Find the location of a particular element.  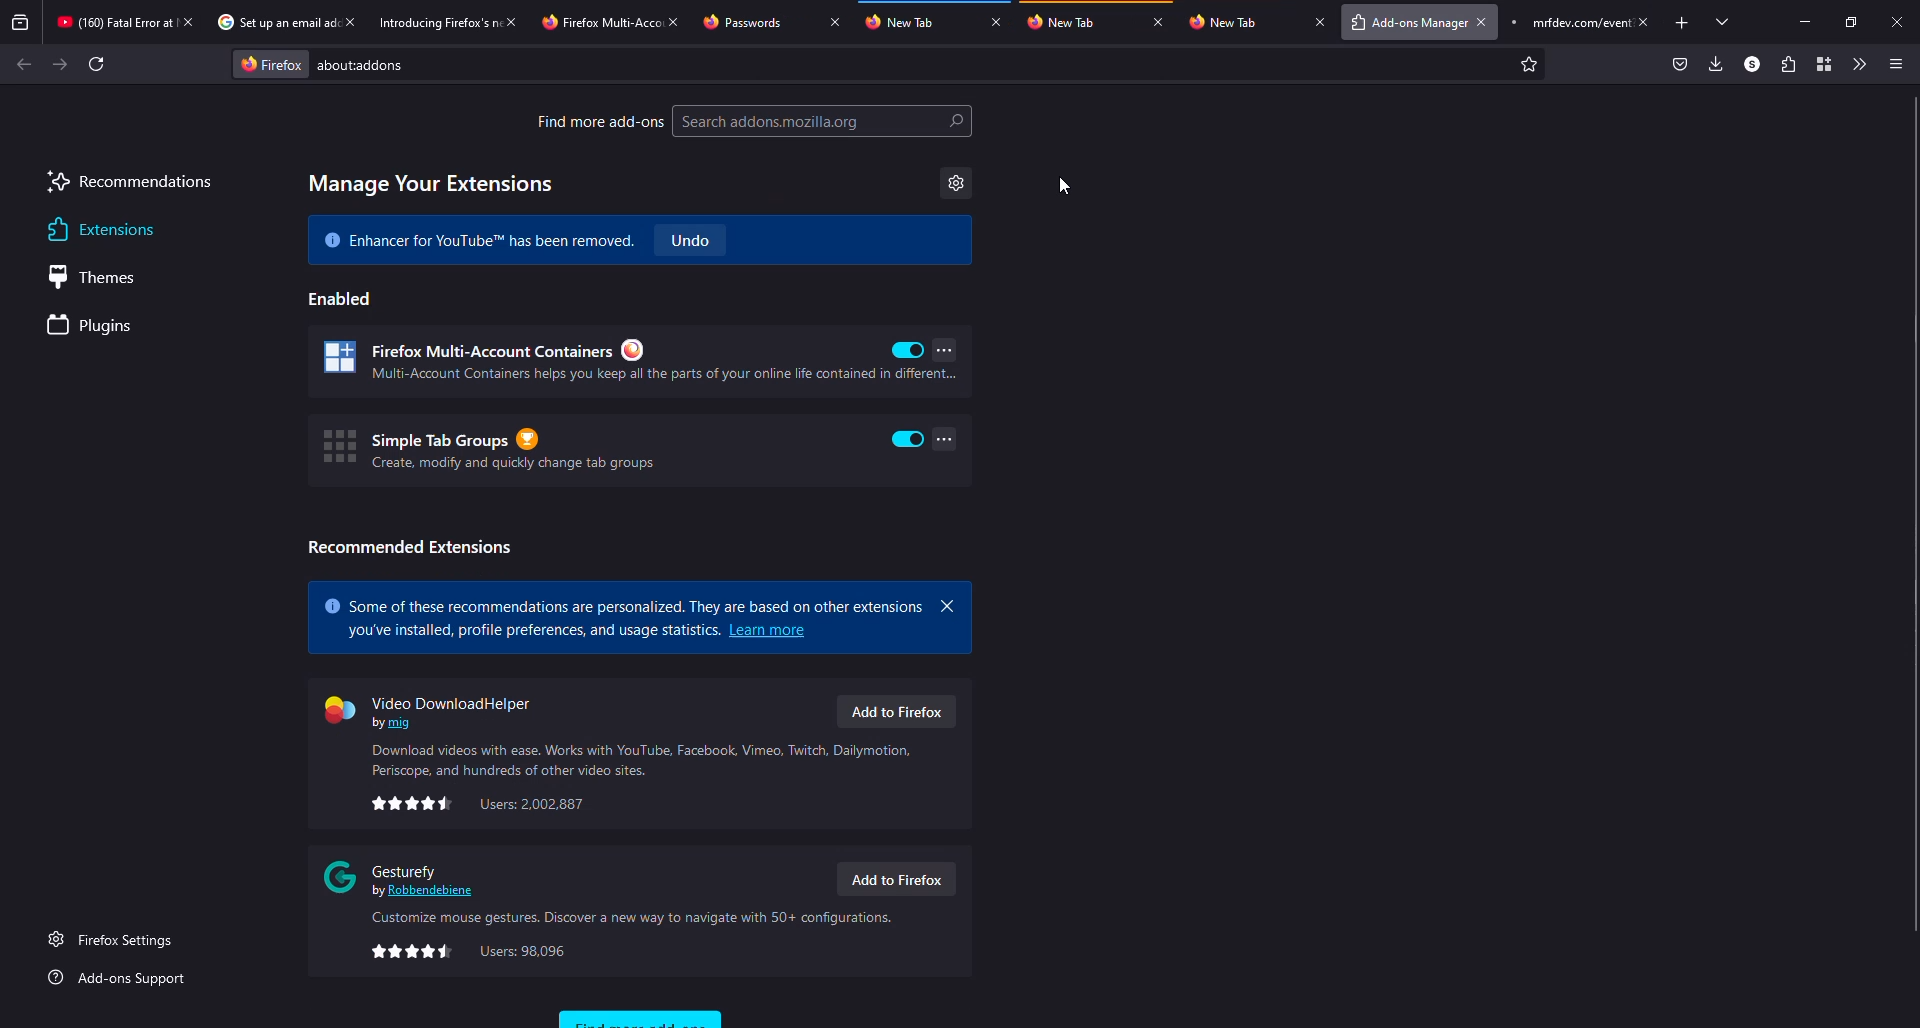

tab is located at coordinates (1070, 21).